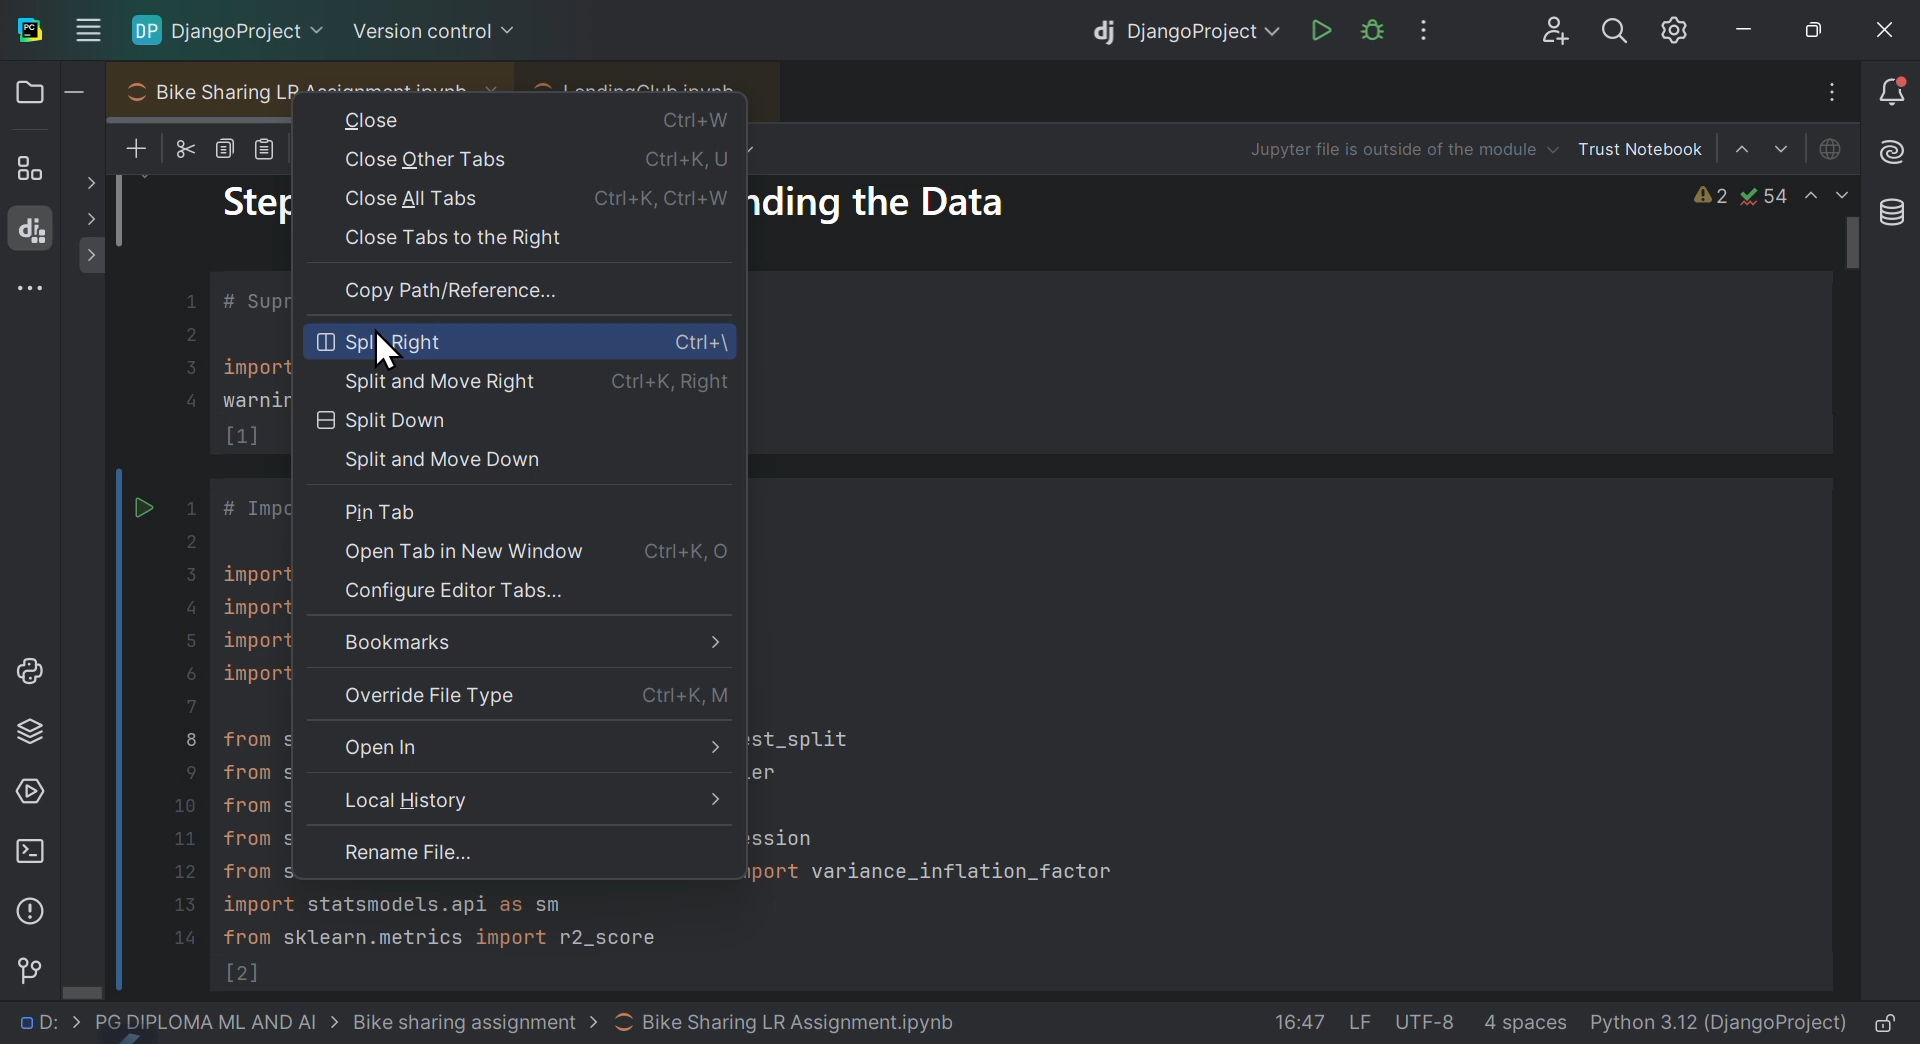  I want to click on Close tabs to the right, so click(493, 236).